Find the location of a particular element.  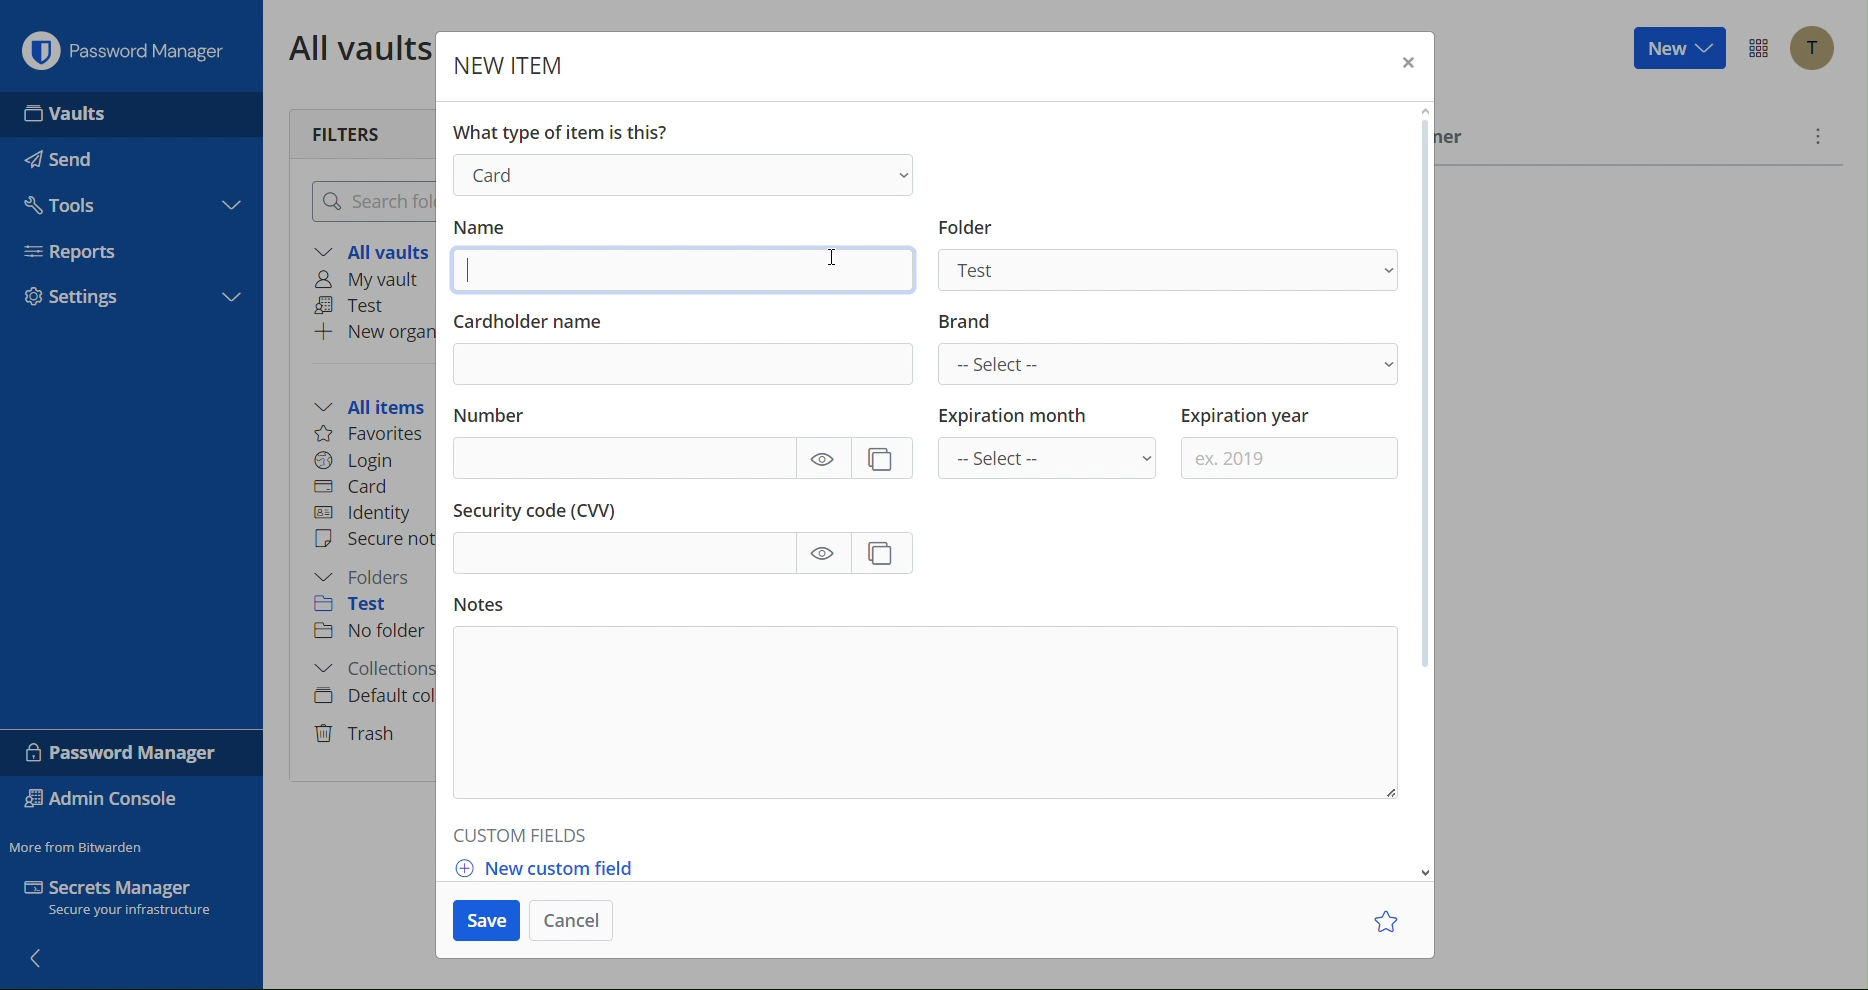

Settings is located at coordinates (125, 295).